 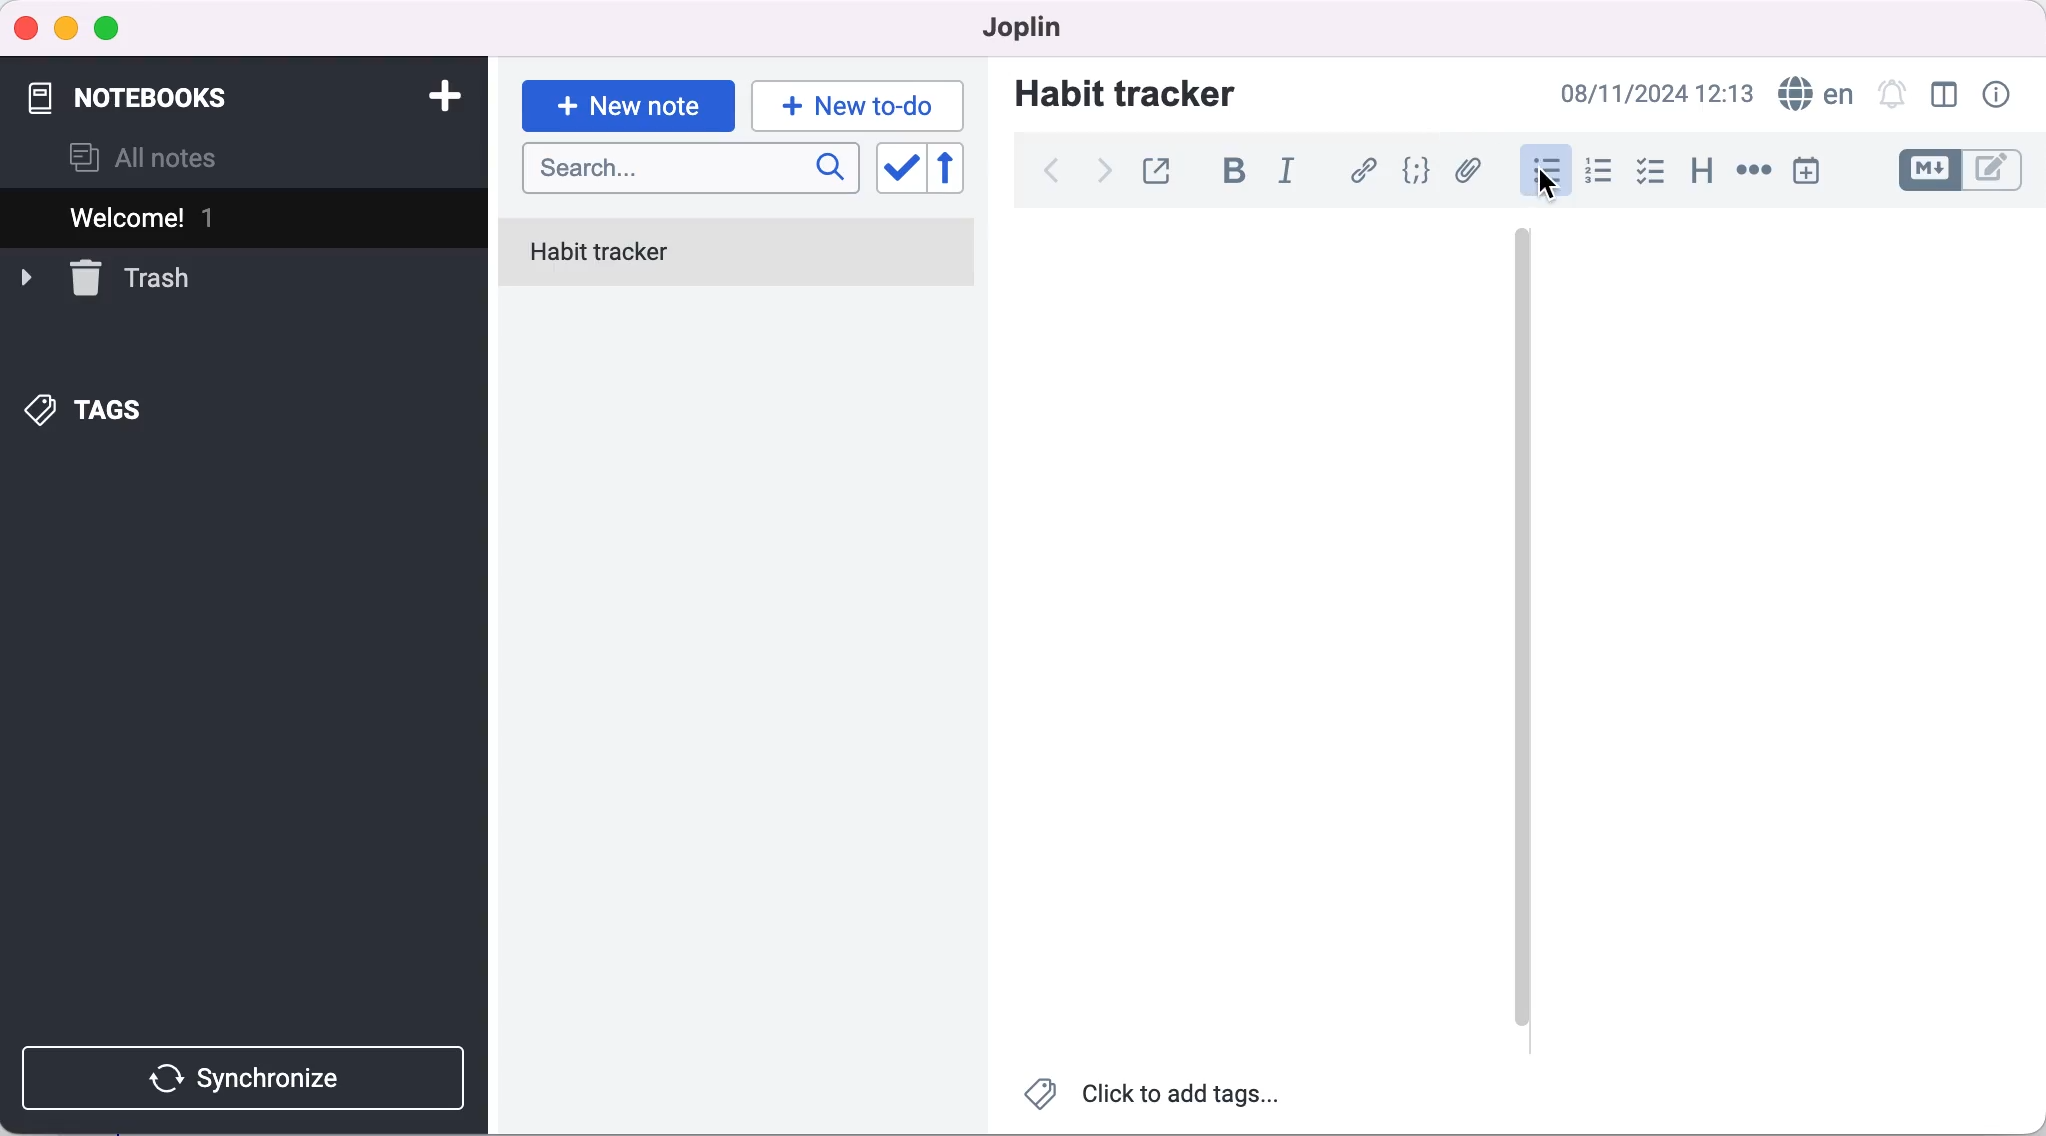 I want to click on cursor, so click(x=1549, y=185).